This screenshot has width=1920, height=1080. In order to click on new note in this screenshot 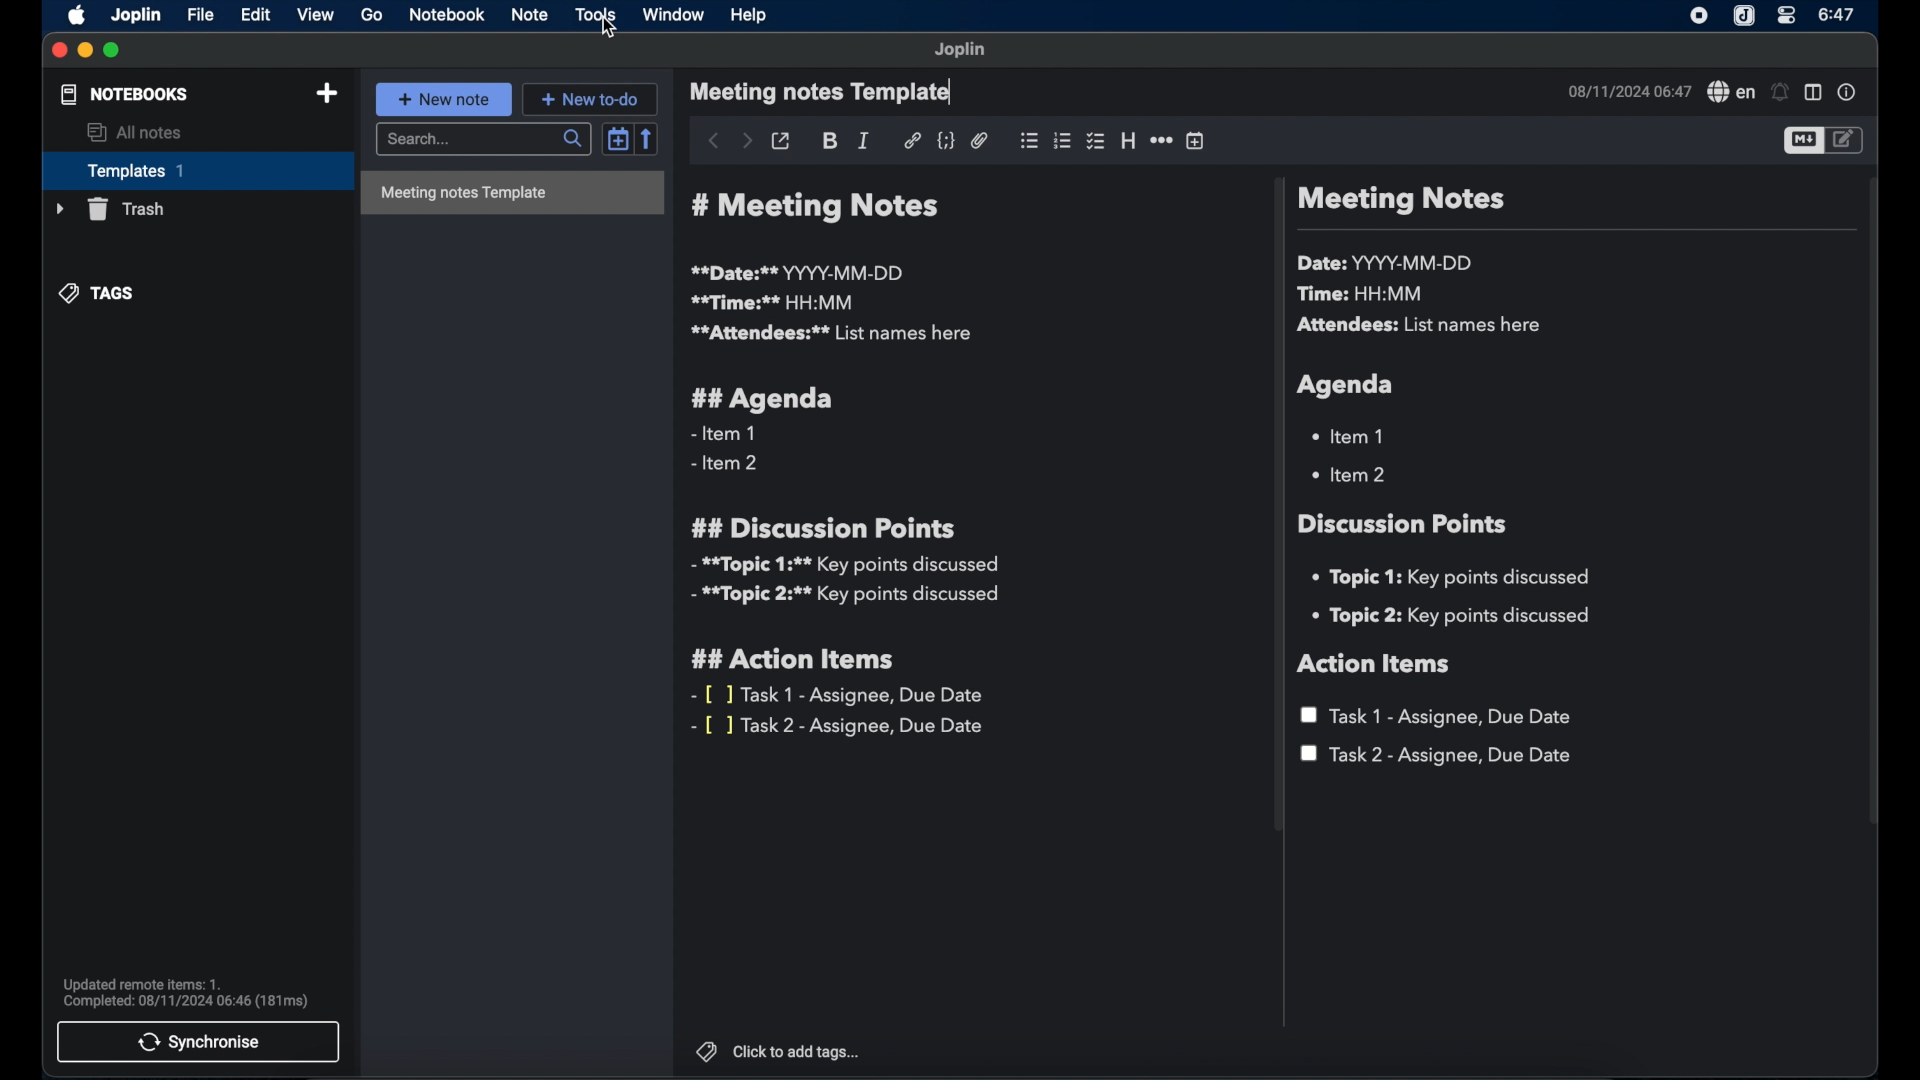, I will do `click(444, 99)`.